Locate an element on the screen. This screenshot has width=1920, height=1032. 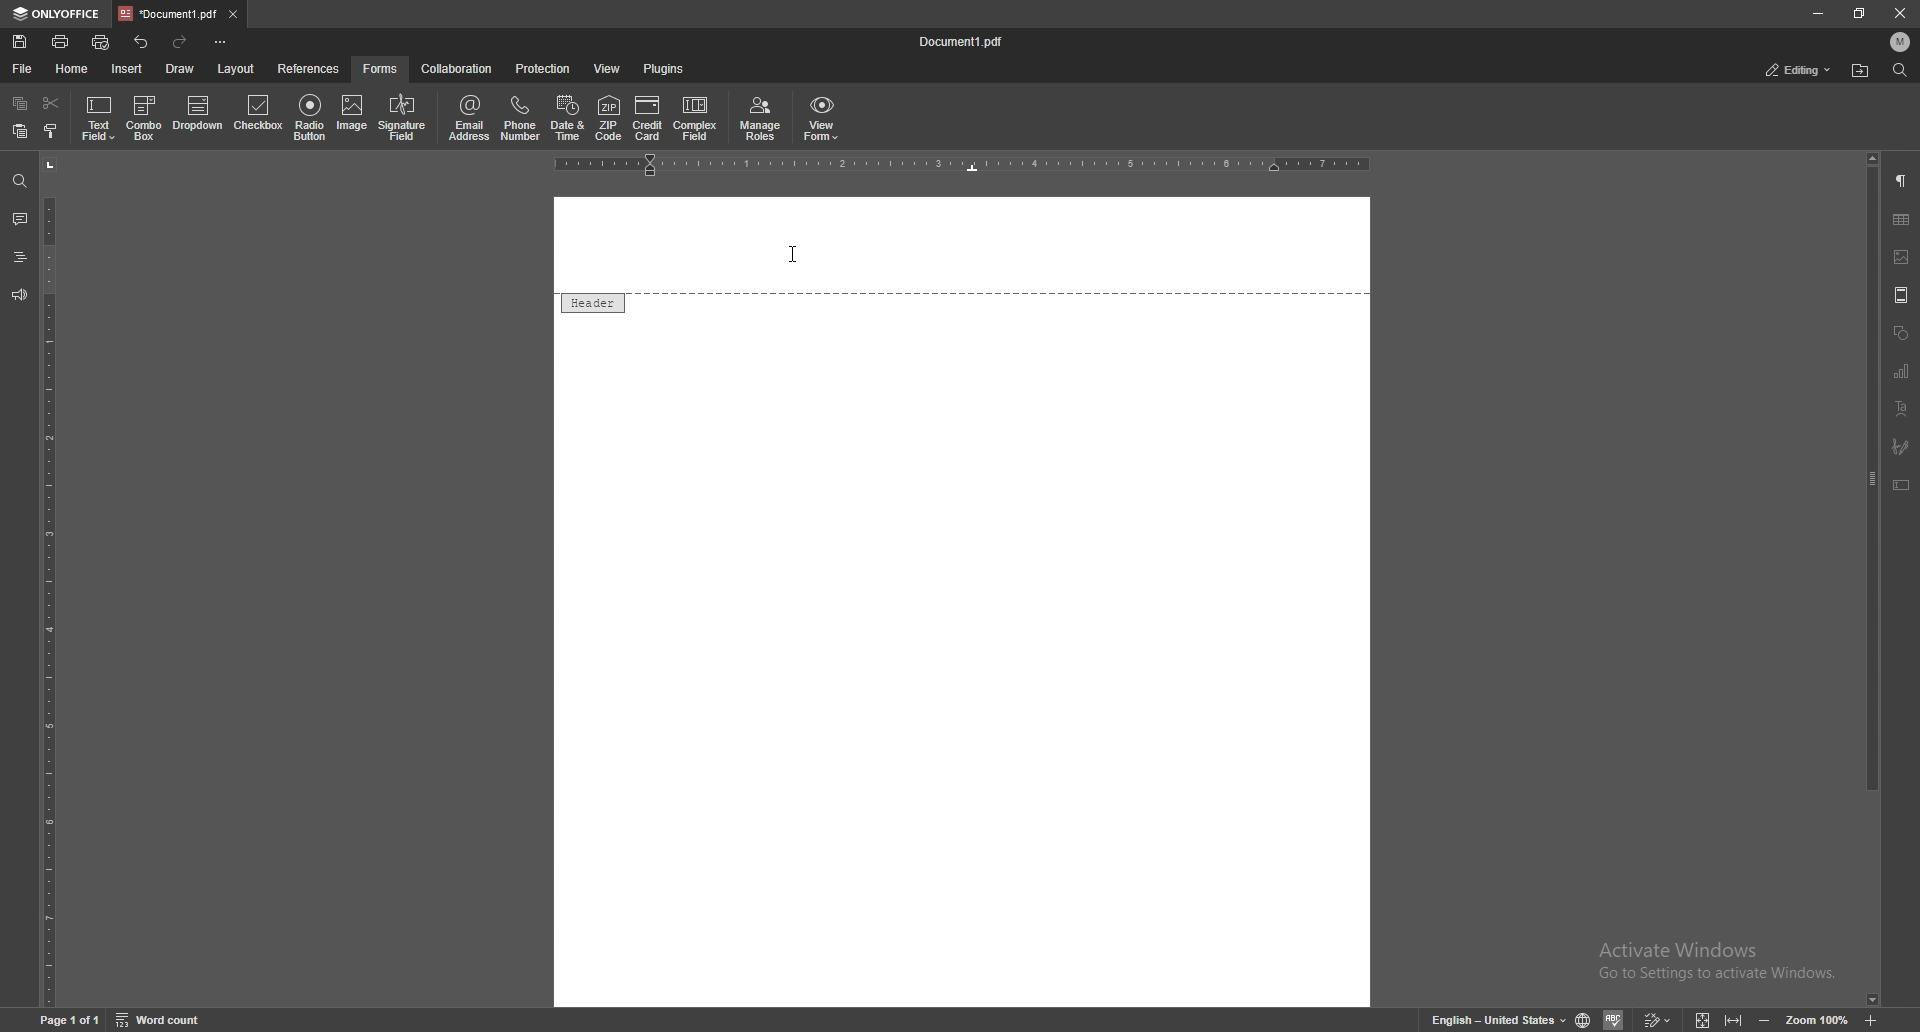
search is located at coordinates (18, 181).